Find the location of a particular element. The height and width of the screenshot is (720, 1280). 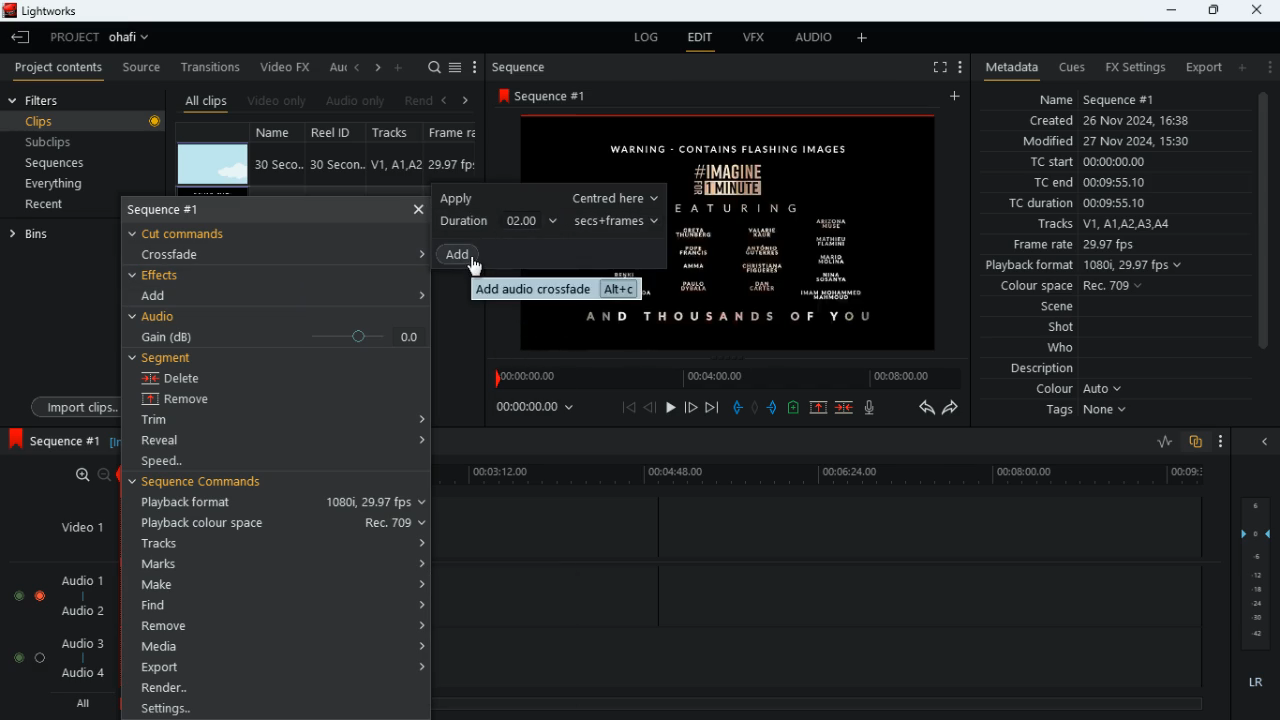

fx settings is located at coordinates (1134, 66).